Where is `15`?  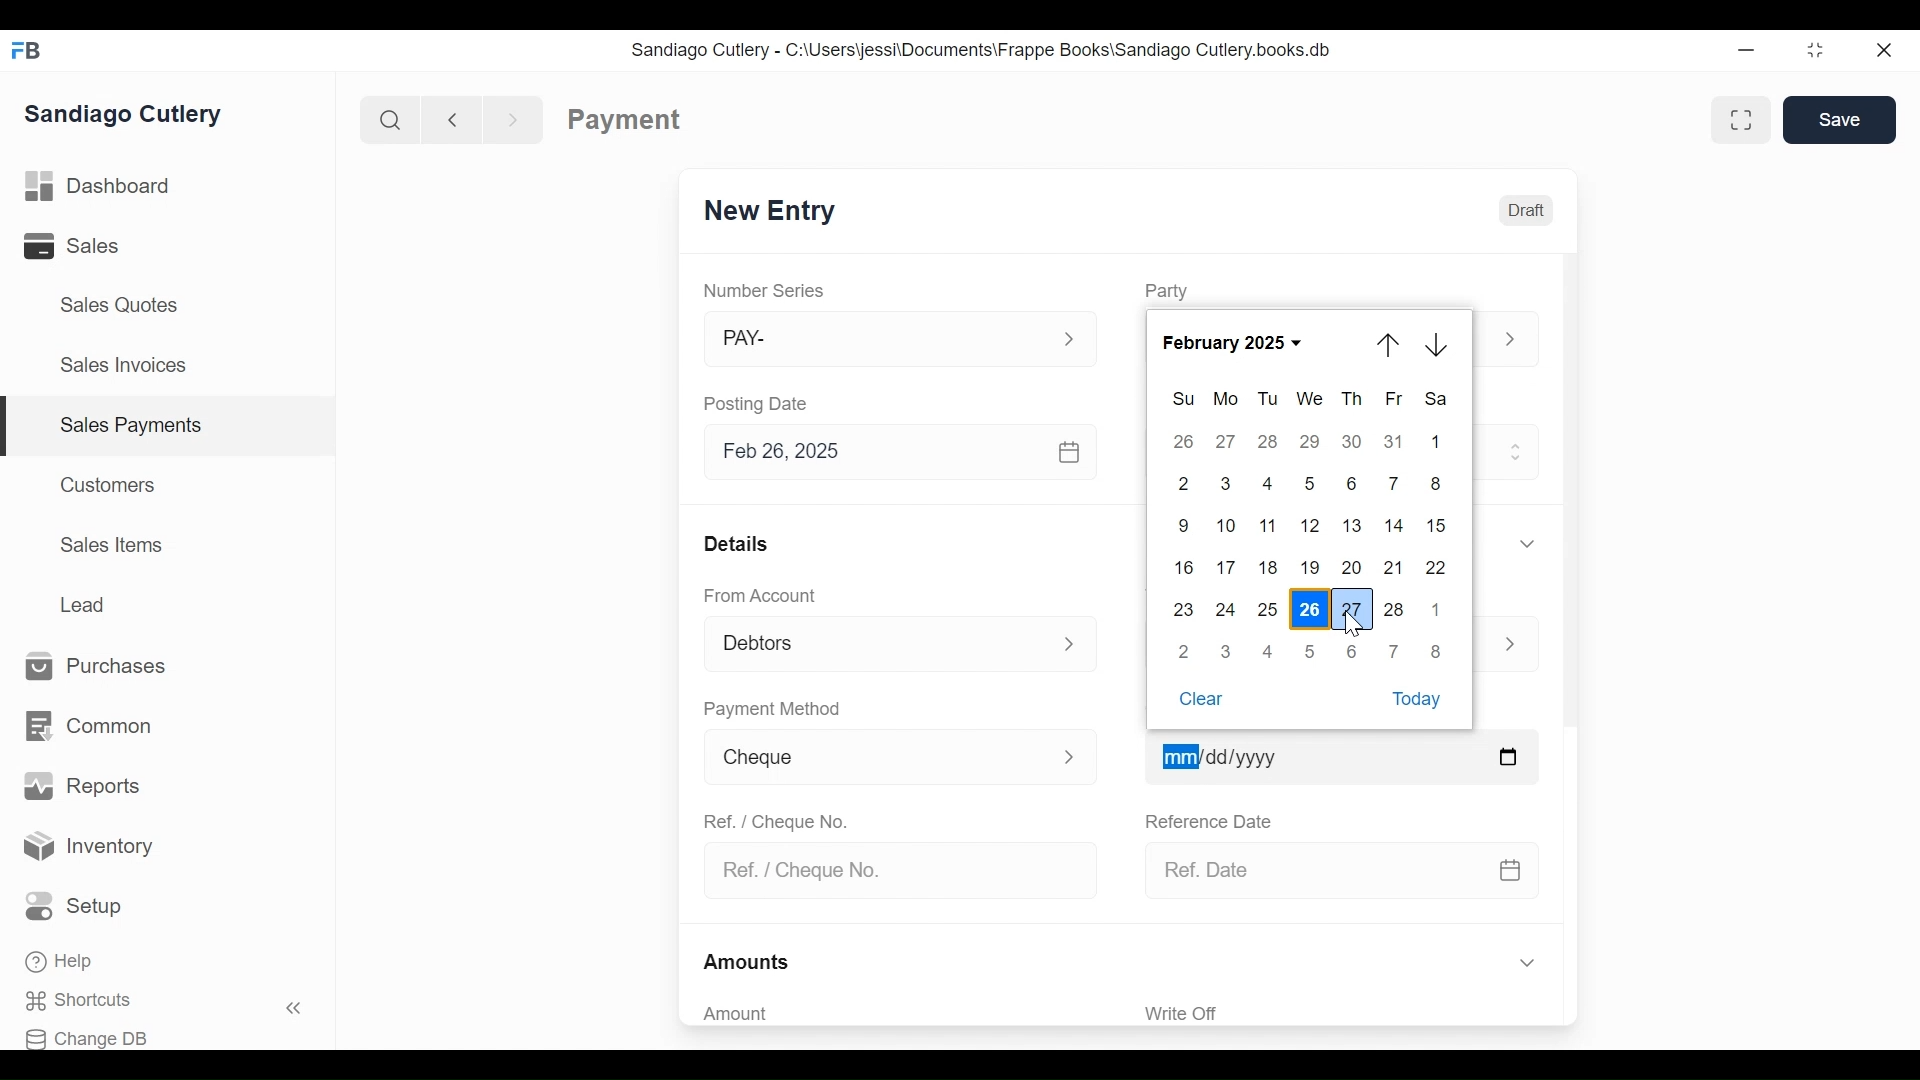 15 is located at coordinates (1441, 524).